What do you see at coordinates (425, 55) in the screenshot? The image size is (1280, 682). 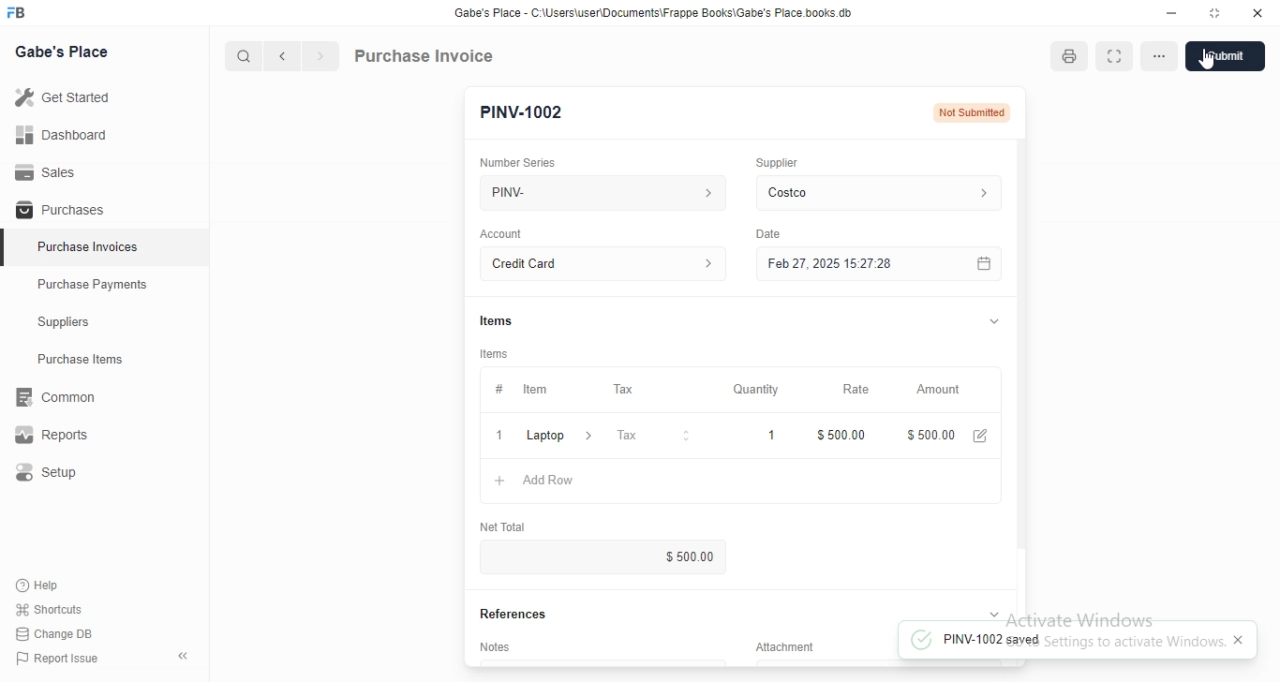 I see `Purchase Invoice` at bounding box center [425, 55].